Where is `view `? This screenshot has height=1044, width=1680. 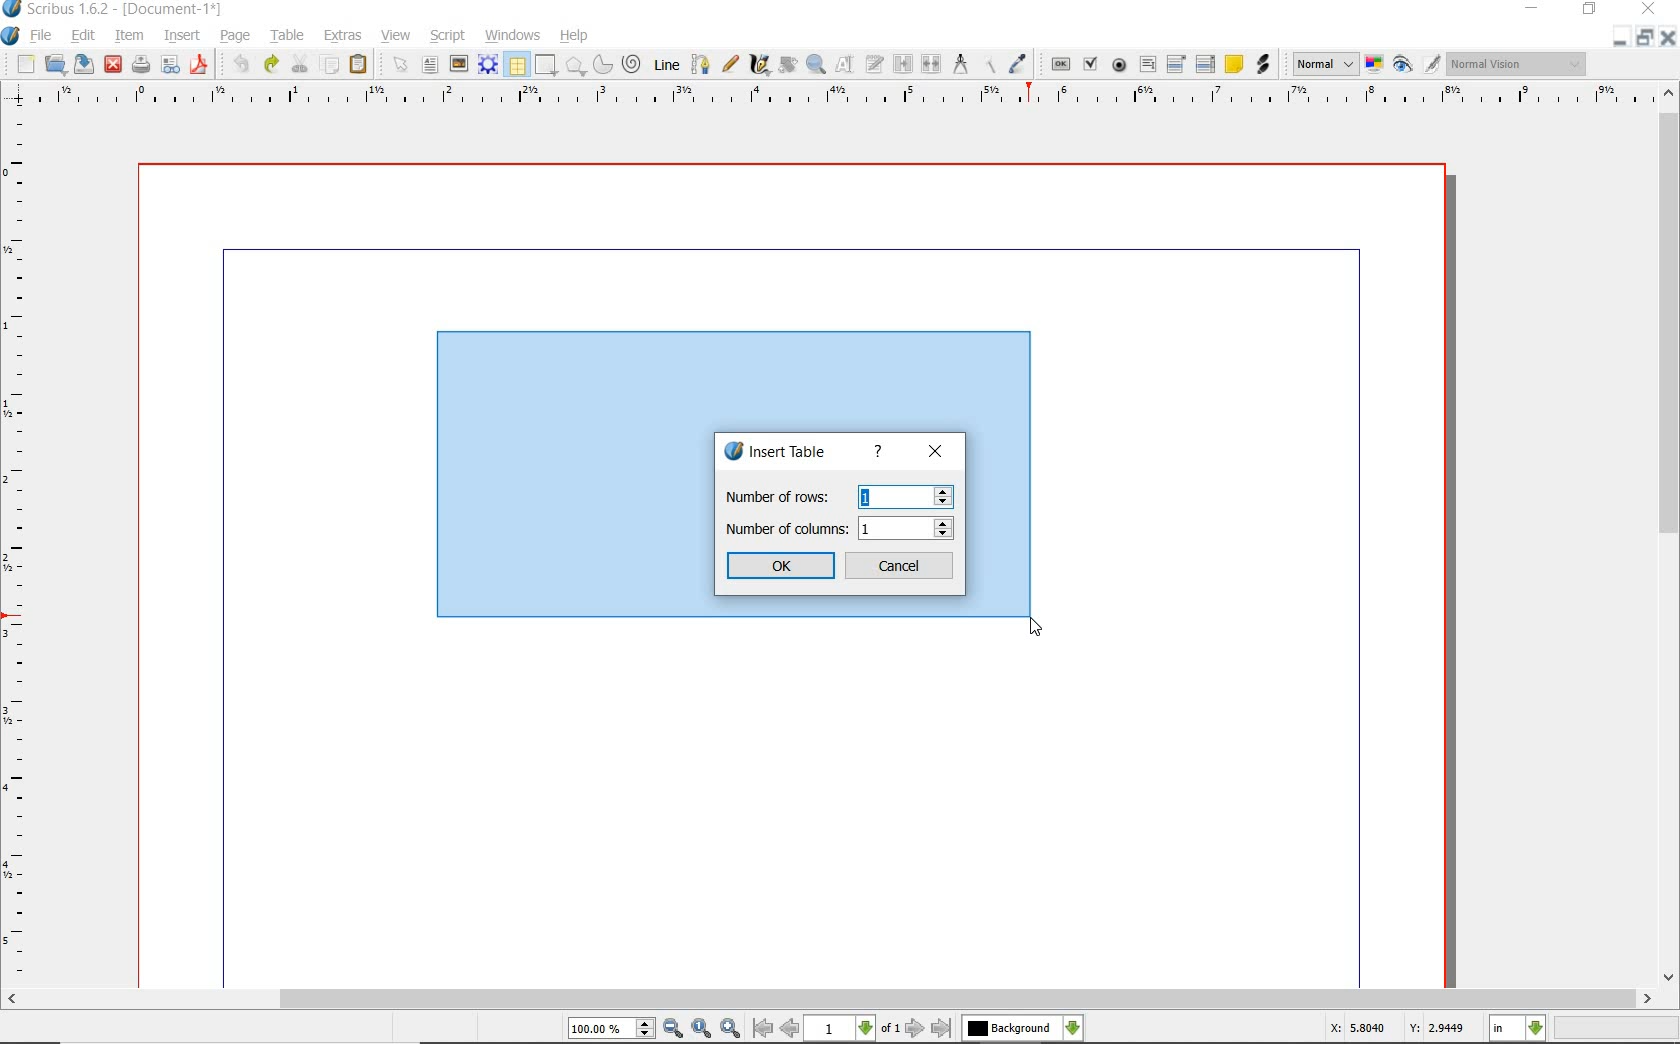
view  is located at coordinates (399, 36).